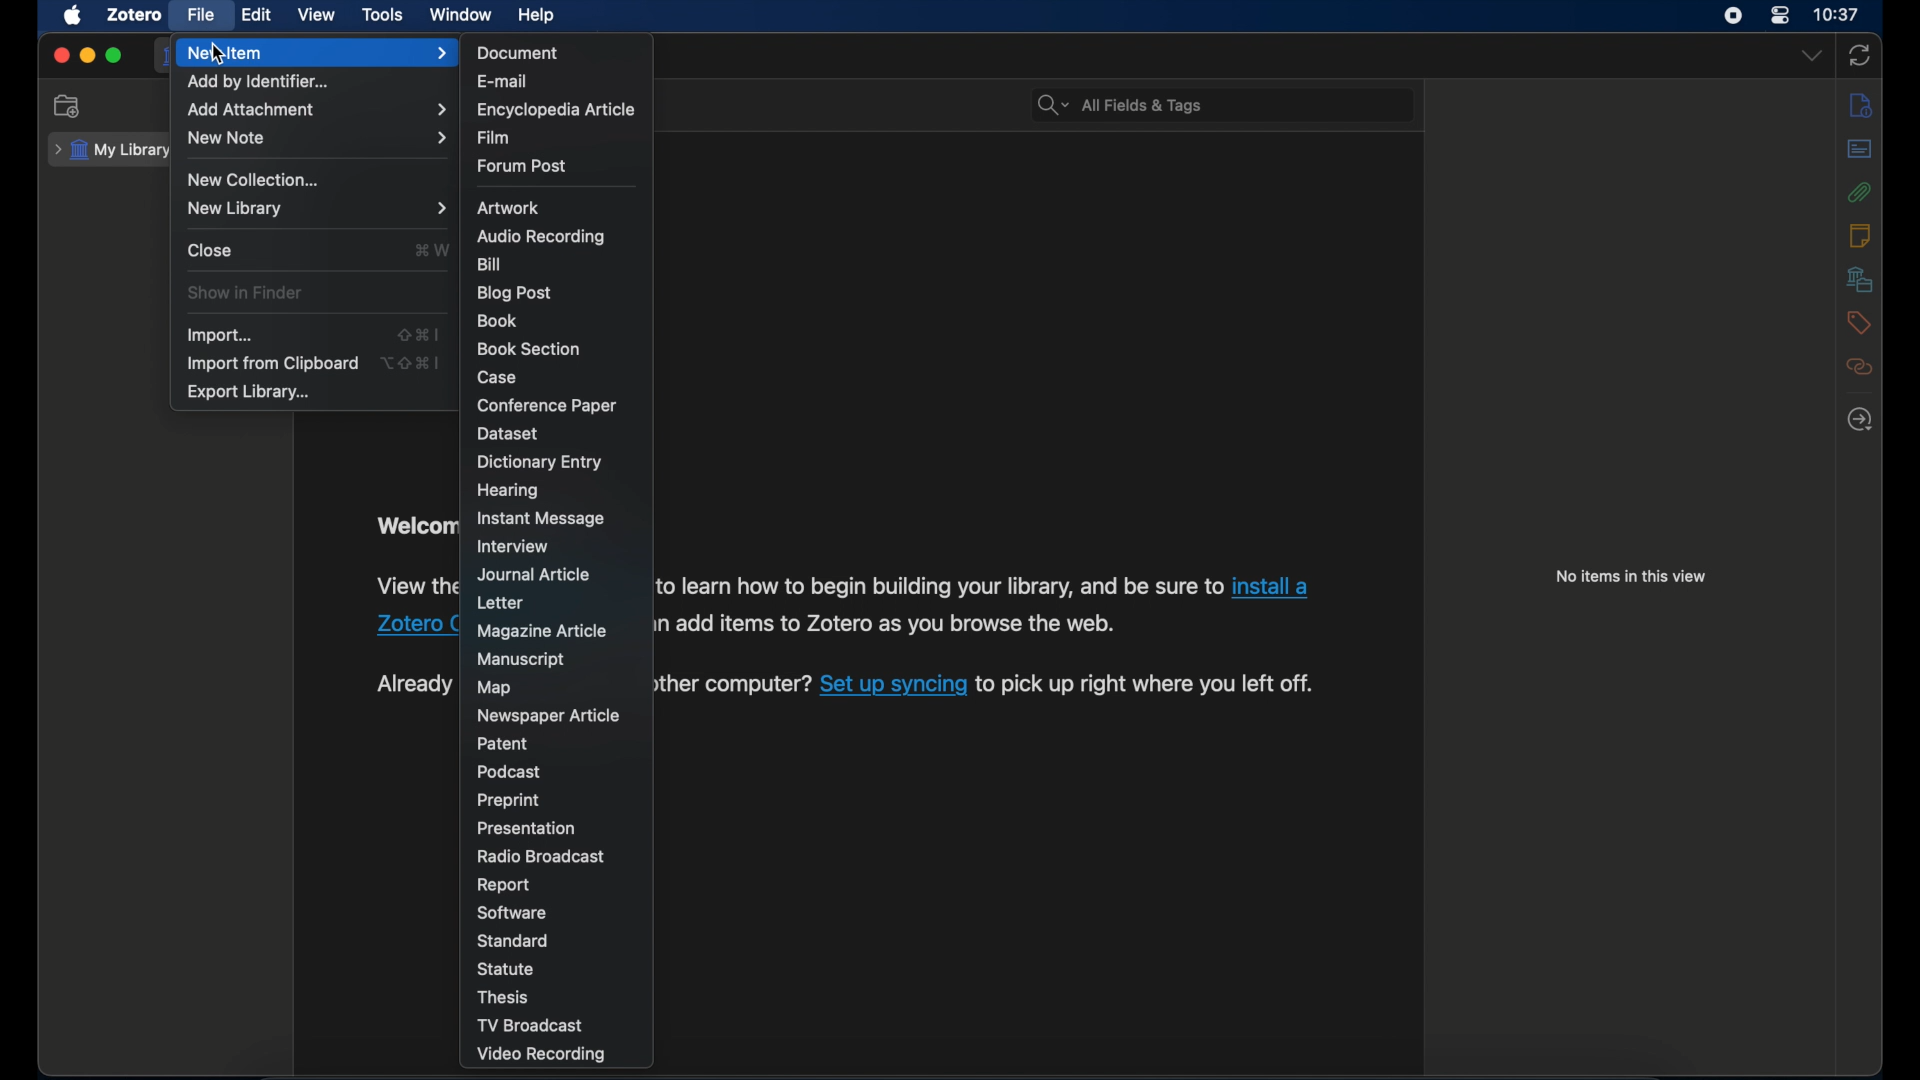  What do you see at coordinates (1244, 104) in the screenshot?
I see `search bar input` at bounding box center [1244, 104].